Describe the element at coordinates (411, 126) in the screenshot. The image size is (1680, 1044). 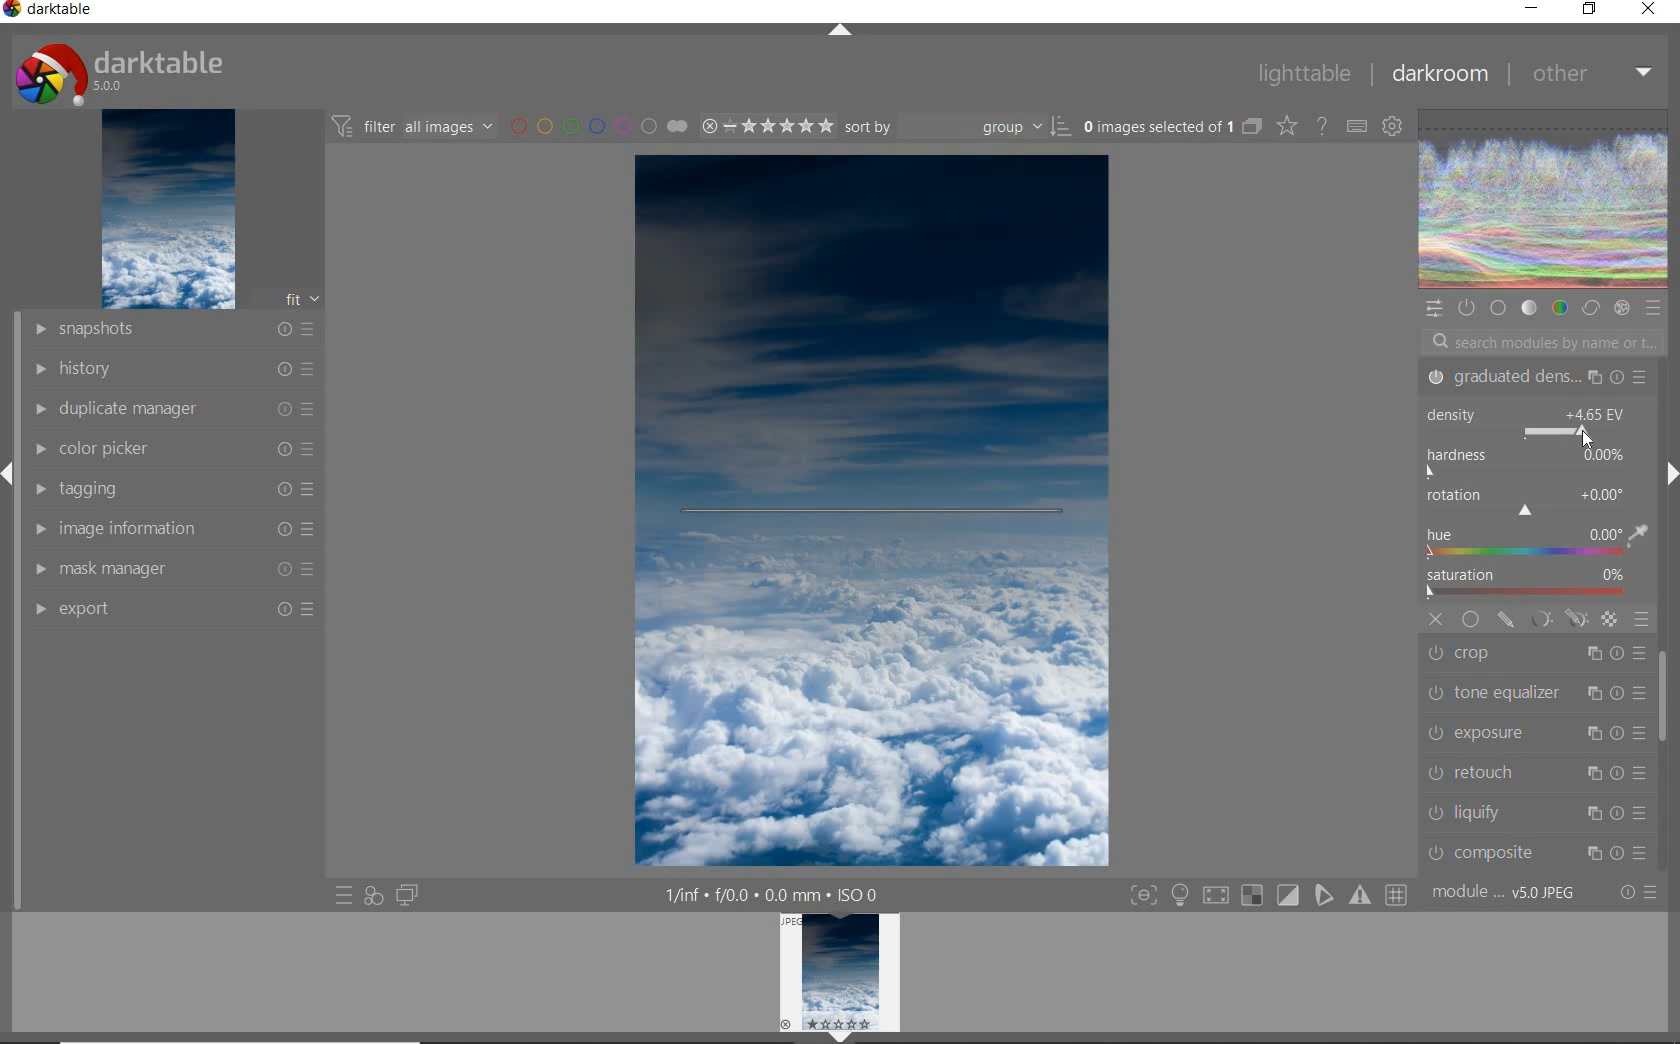
I see `FILTER ALL IMAGES` at that location.